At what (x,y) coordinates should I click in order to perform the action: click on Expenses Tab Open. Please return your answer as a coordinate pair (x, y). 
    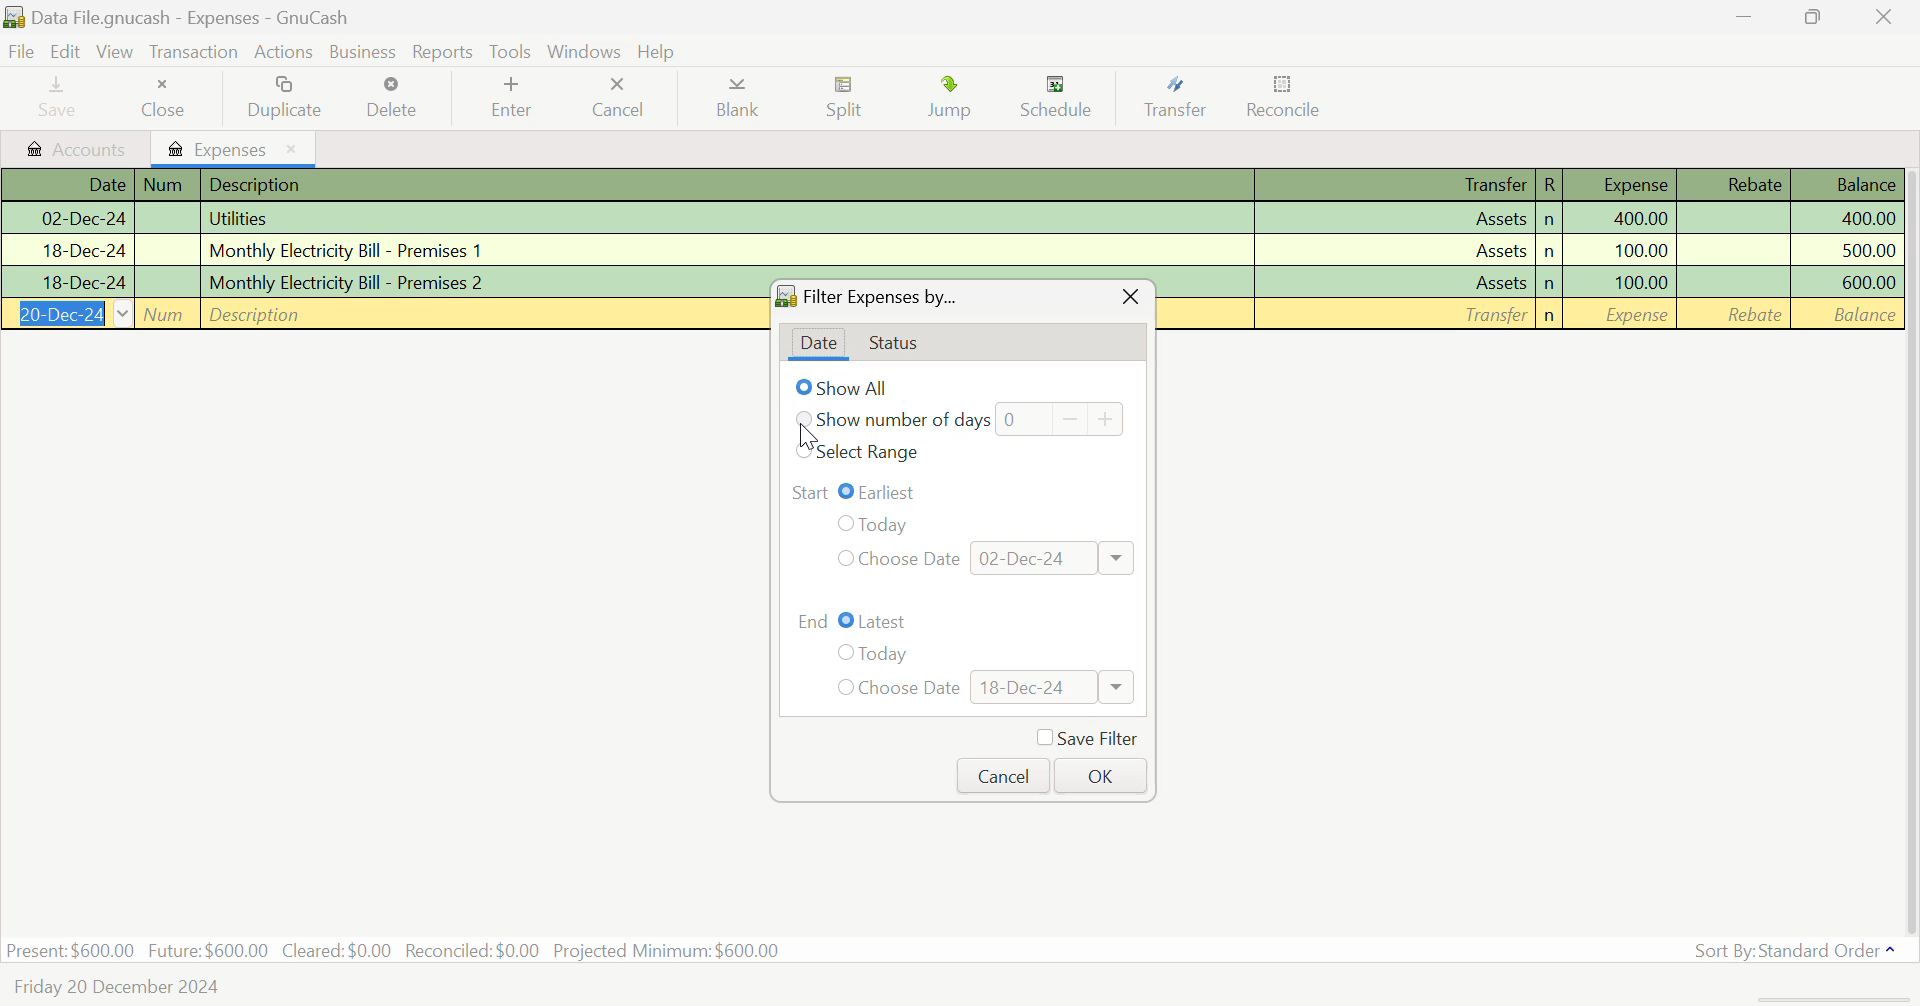
    Looking at the image, I should click on (235, 147).